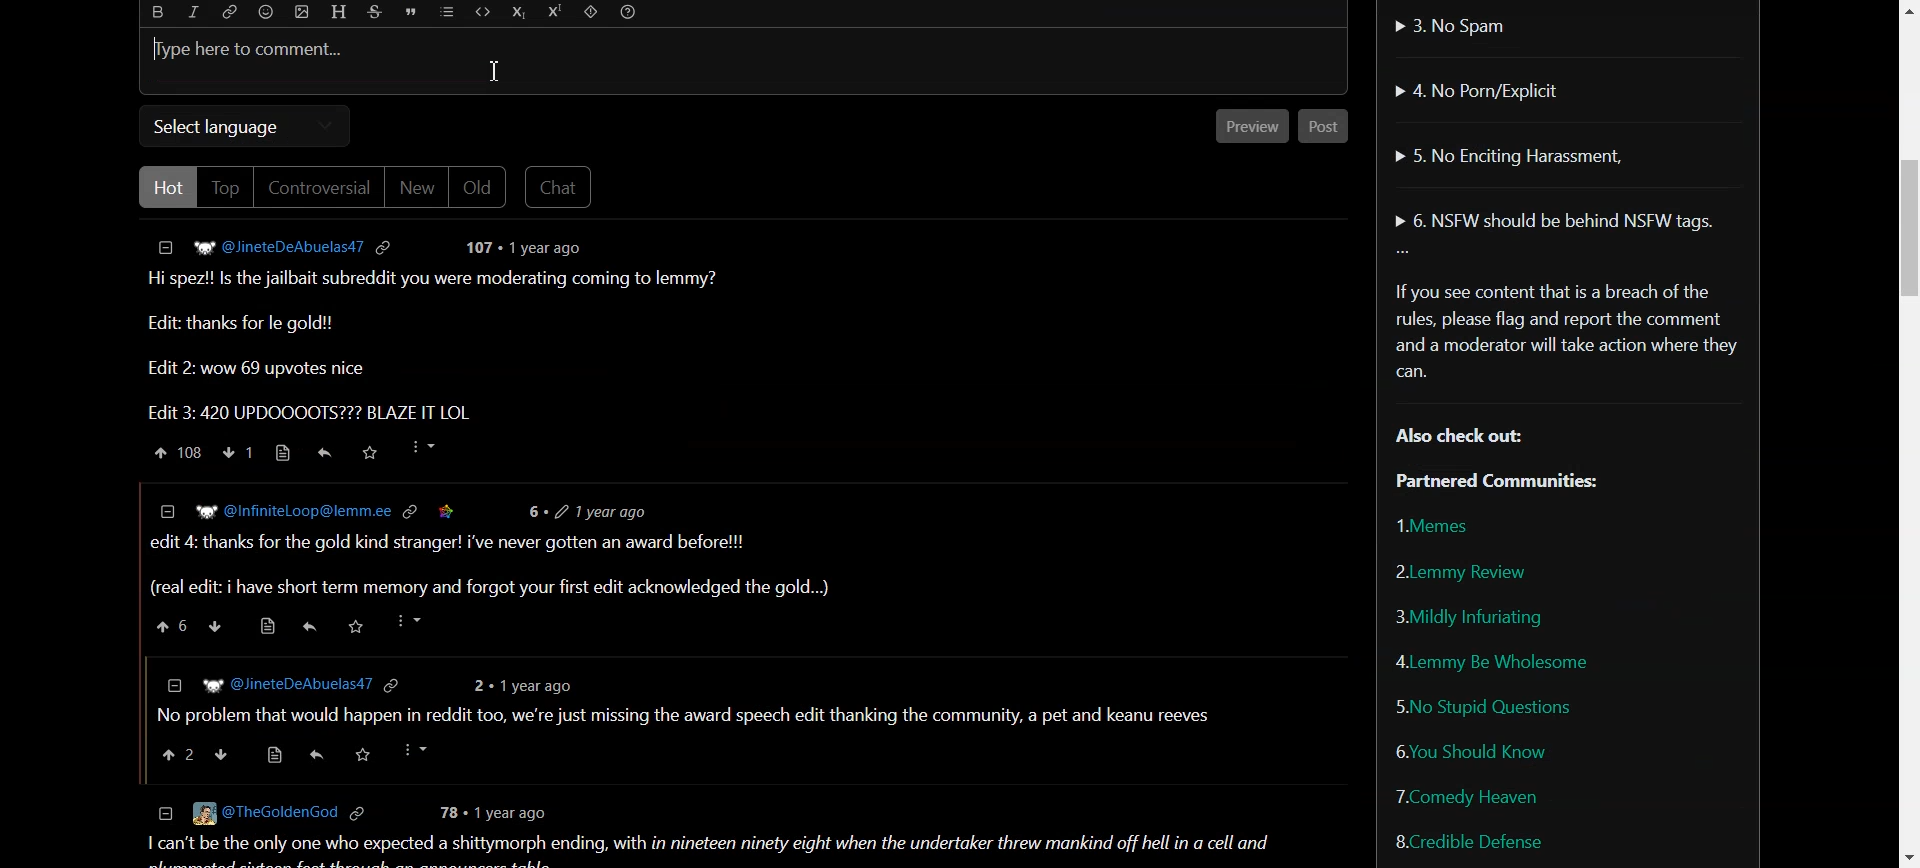 Image resolution: width=1920 pixels, height=868 pixels. What do you see at coordinates (265, 12) in the screenshot?
I see `Emoji` at bounding box center [265, 12].